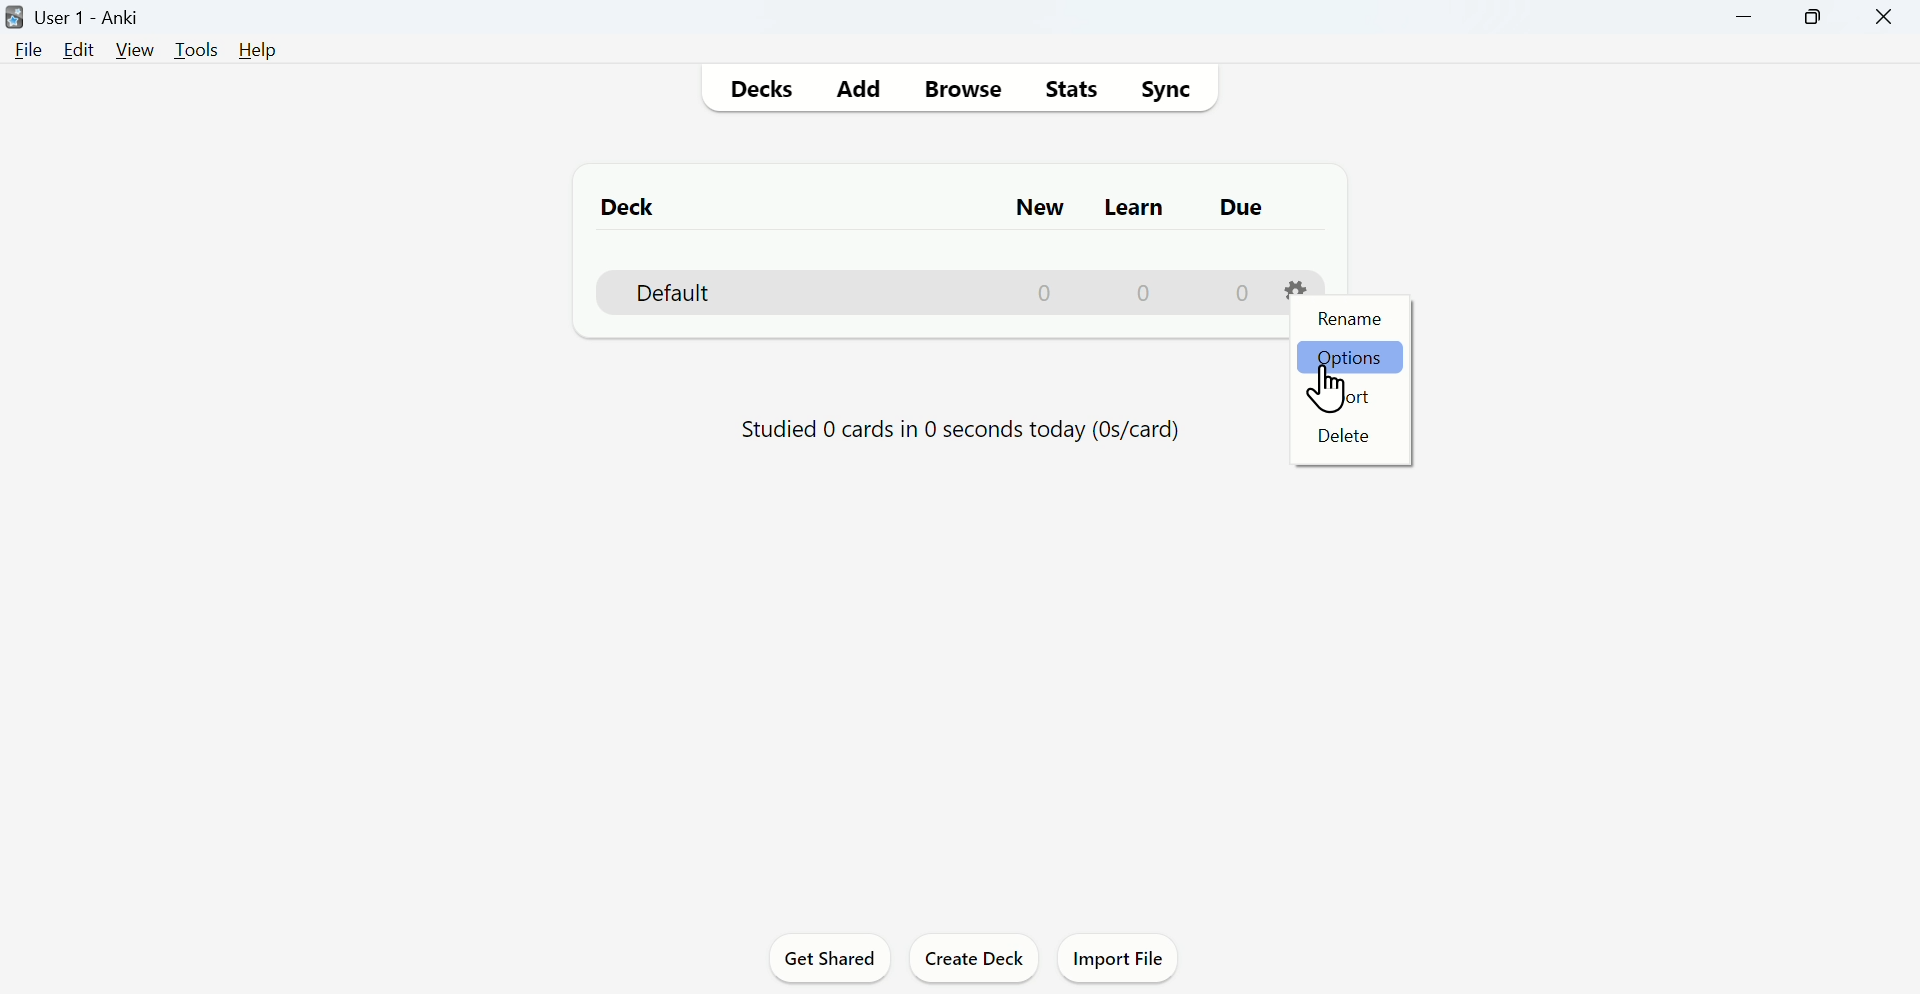 The height and width of the screenshot is (994, 1920). I want to click on Delete, so click(1343, 435).